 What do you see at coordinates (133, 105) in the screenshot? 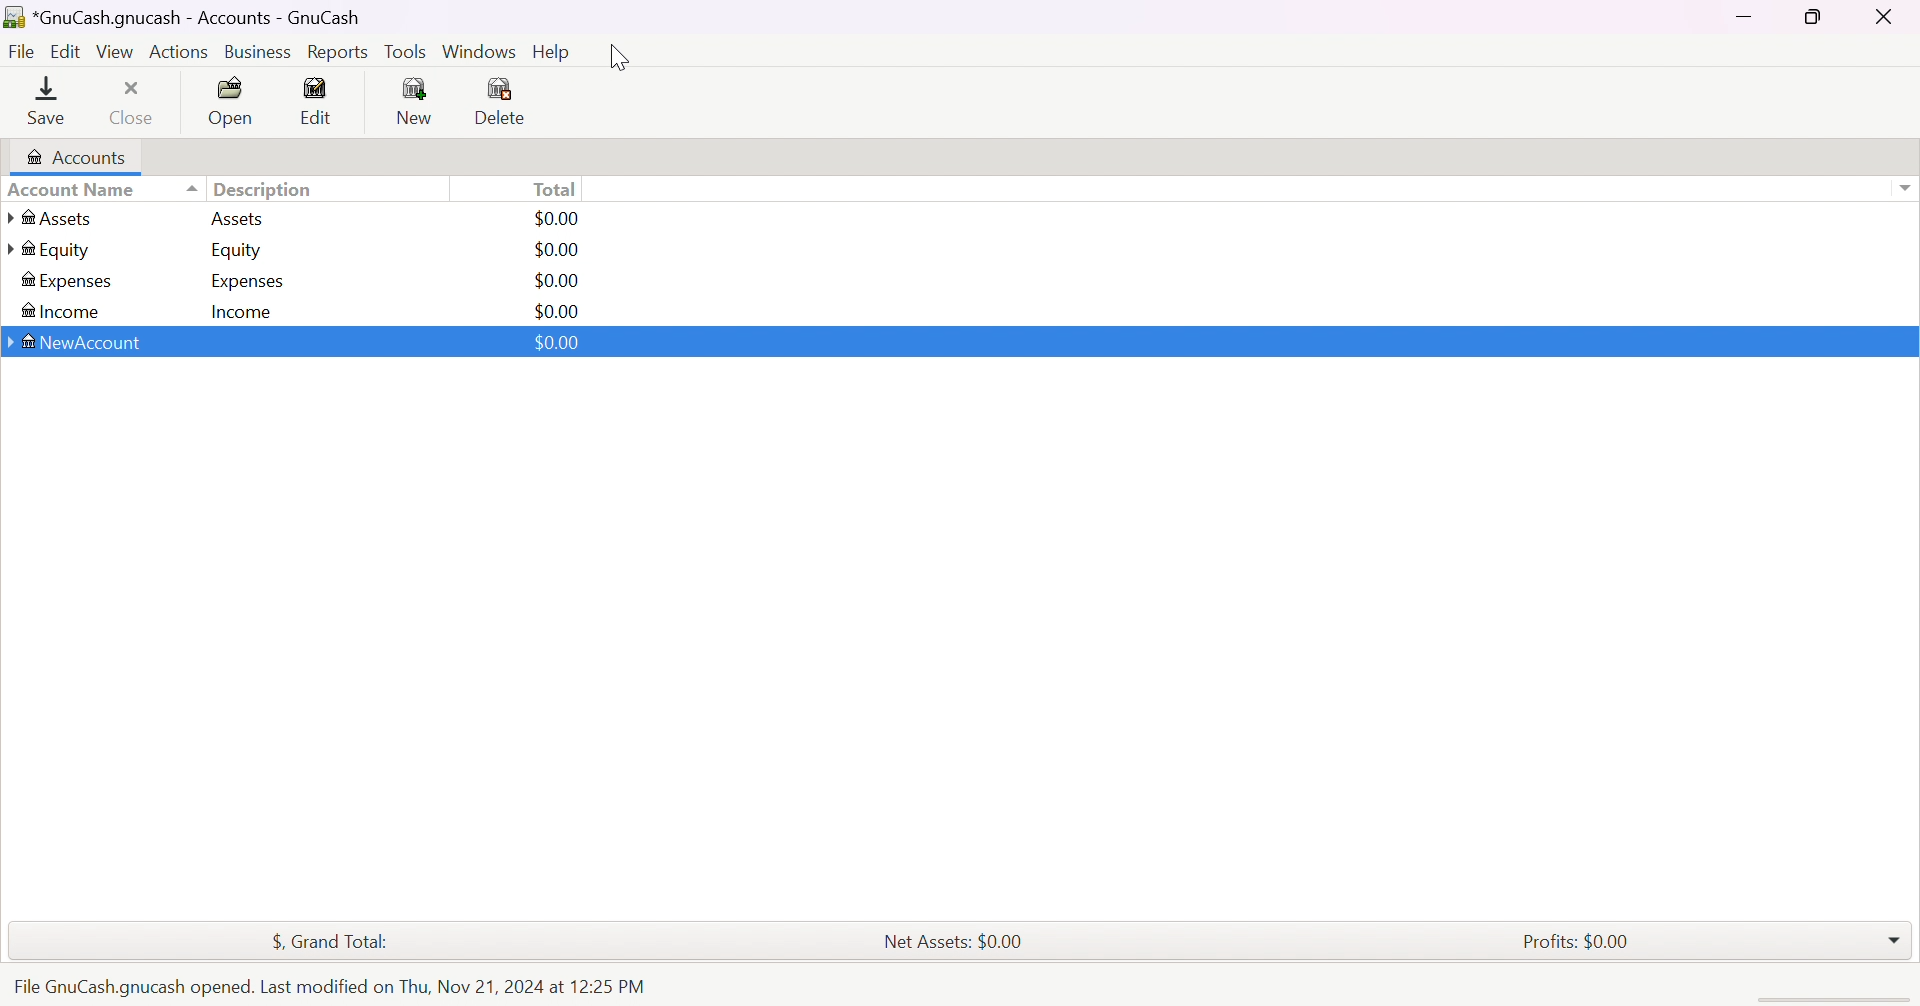
I see `Close` at bounding box center [133, 105].